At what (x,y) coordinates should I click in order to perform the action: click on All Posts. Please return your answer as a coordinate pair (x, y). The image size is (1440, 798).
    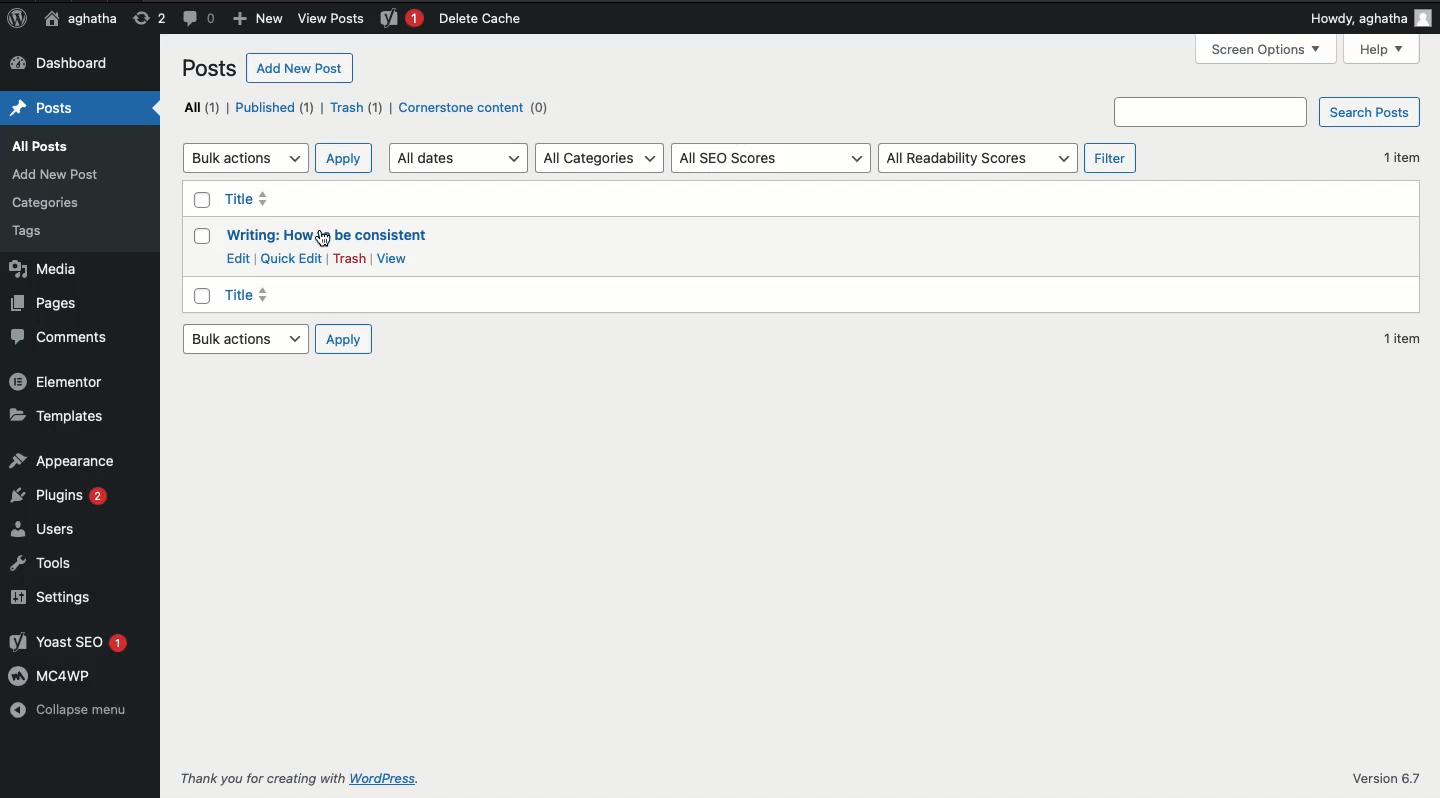
    Looking at the image, I should click on (38, 144).